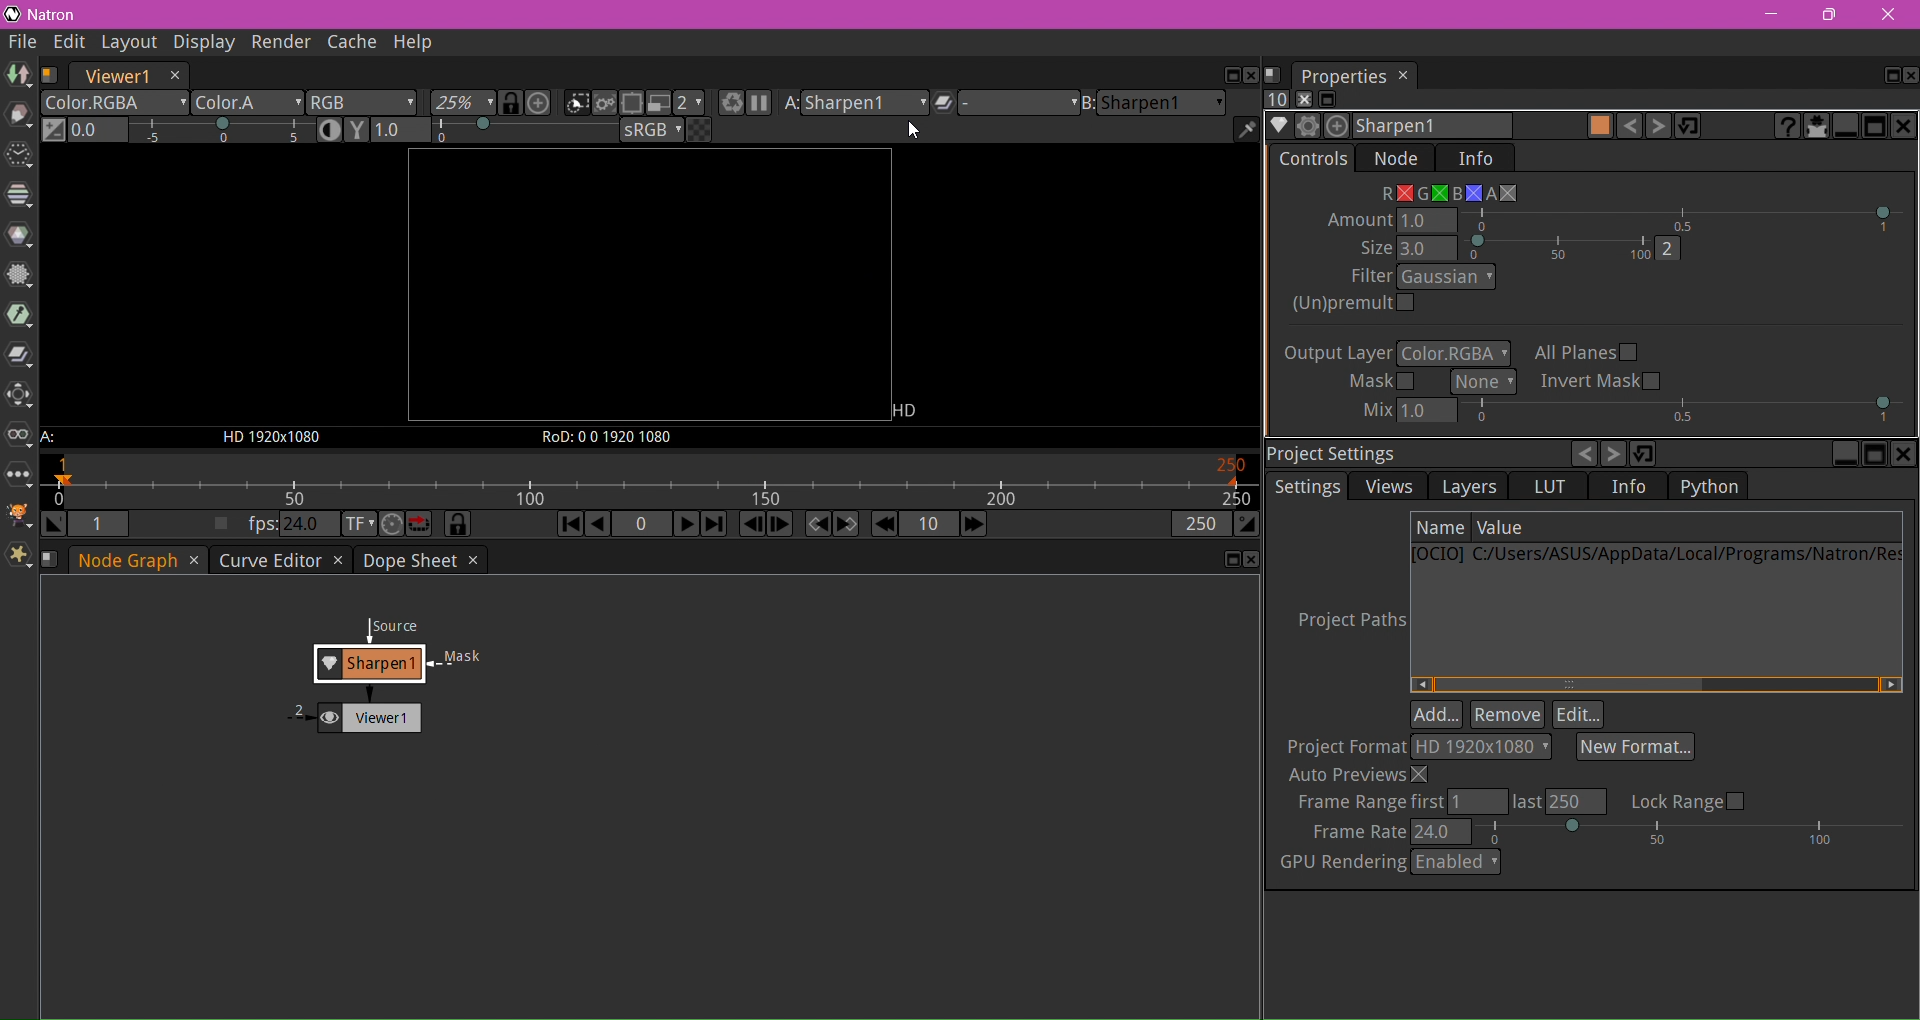 Image resolution: width=1920 pixels, height=1020 pixels. Describe the element at coordinates (847, 524) in the screenshot. I see `Next Keyframe` at that location.